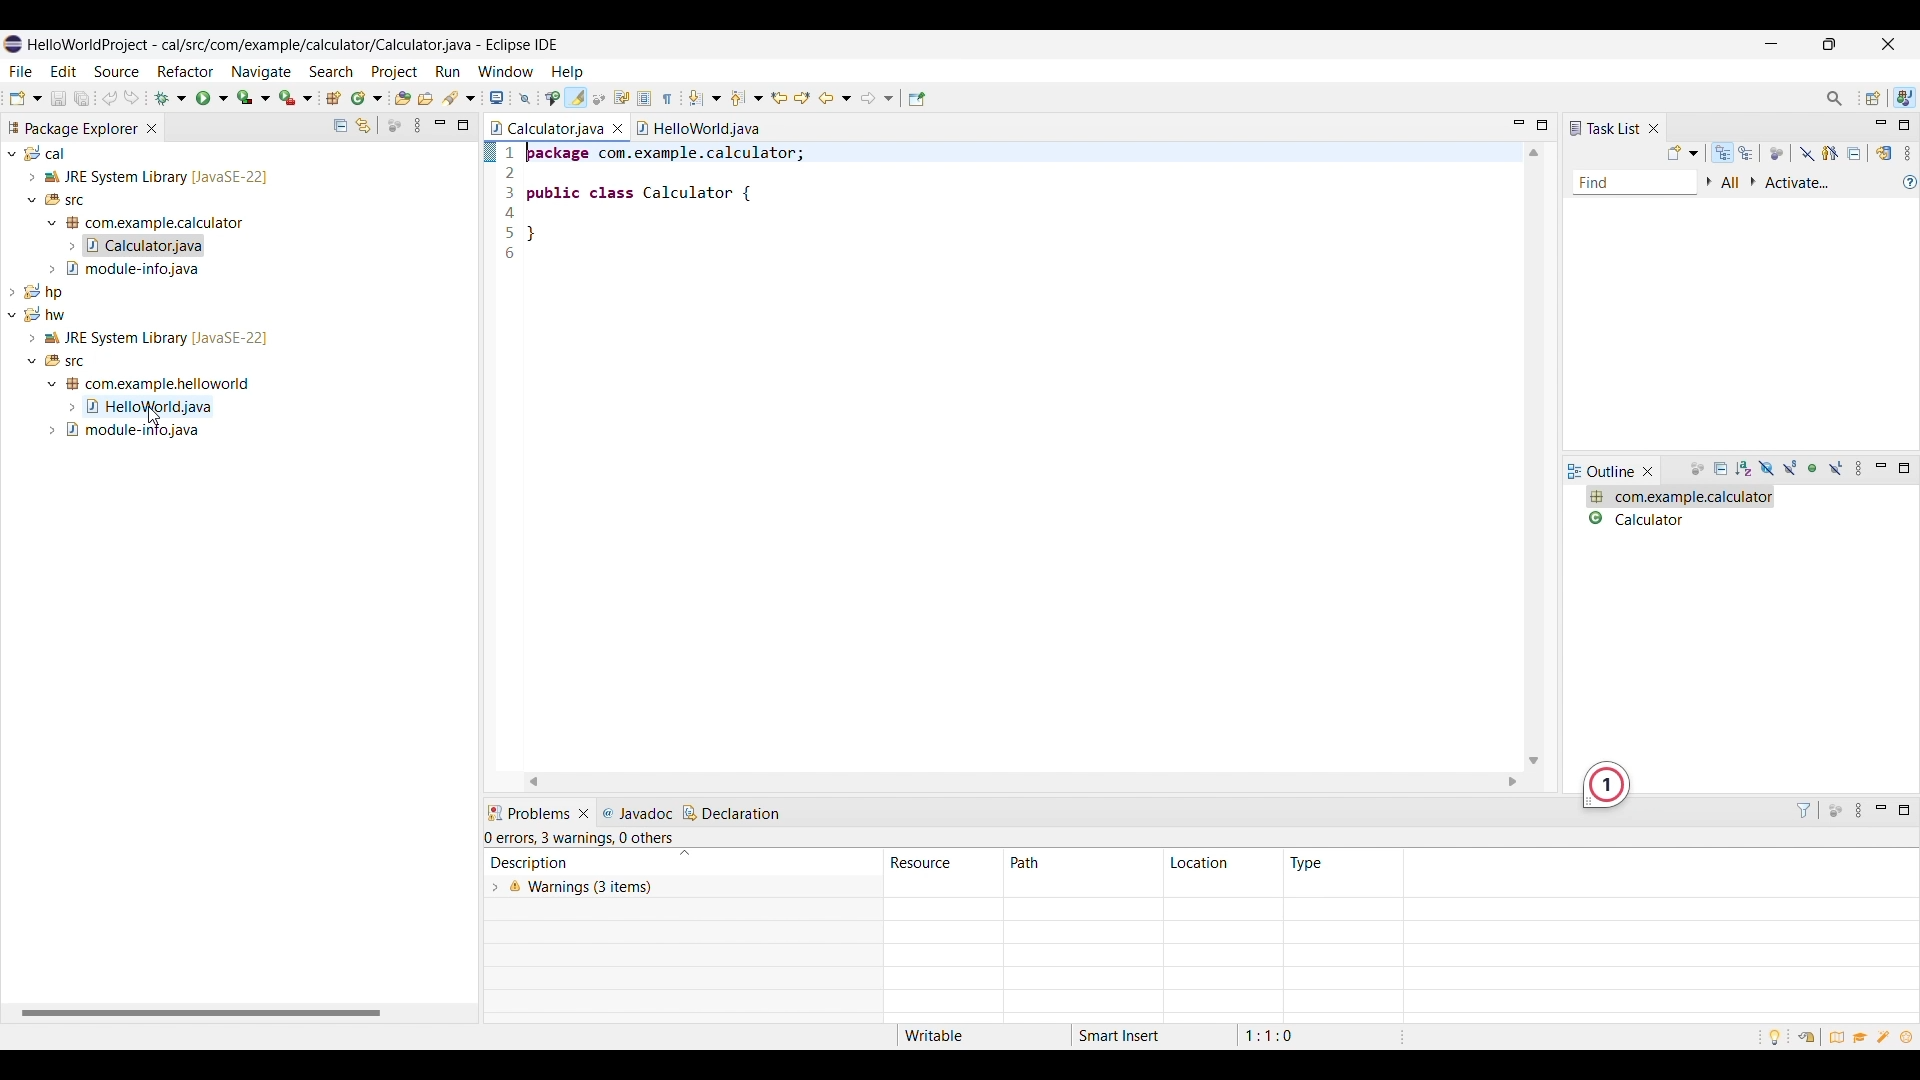 This screenshot has height=1080, width=1920. I want to click on hw project, so click(234, 373).